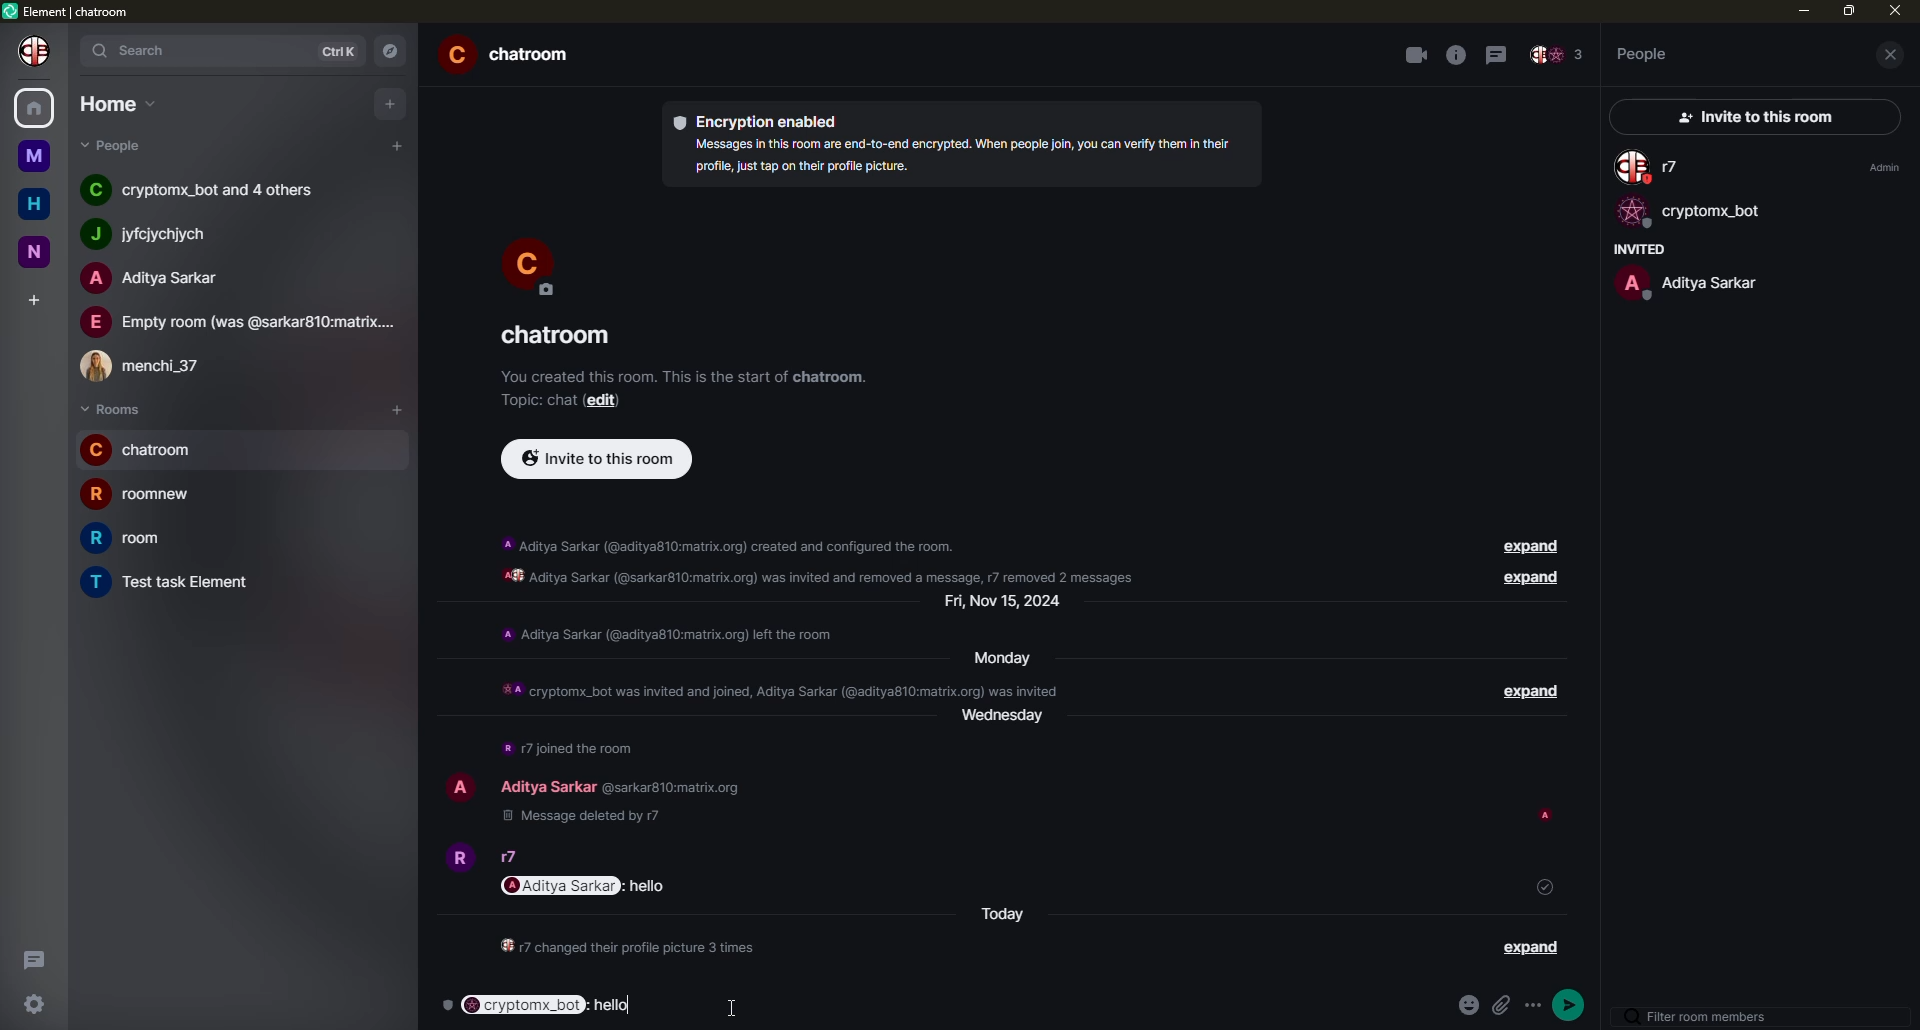  I want to click on invite to this room, so click(597, 457).